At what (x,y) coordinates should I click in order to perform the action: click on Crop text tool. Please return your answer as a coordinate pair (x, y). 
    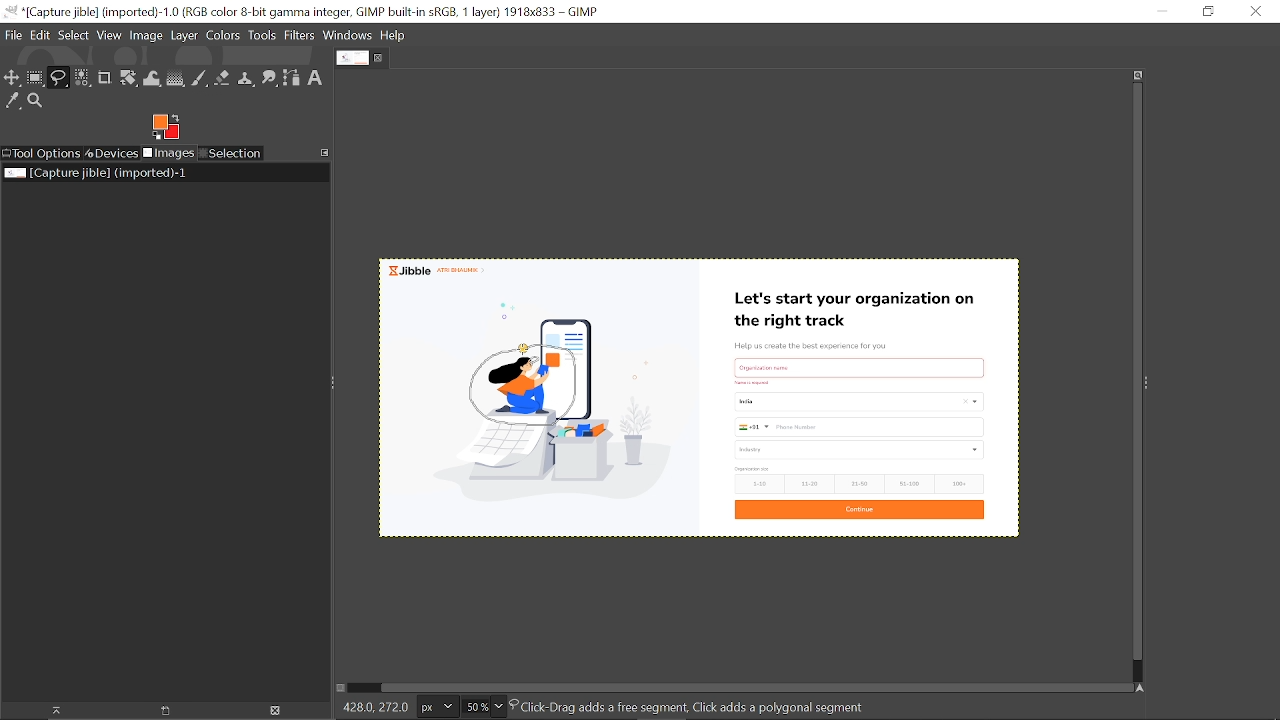
    Looking at the image, I should click on (105, 79).